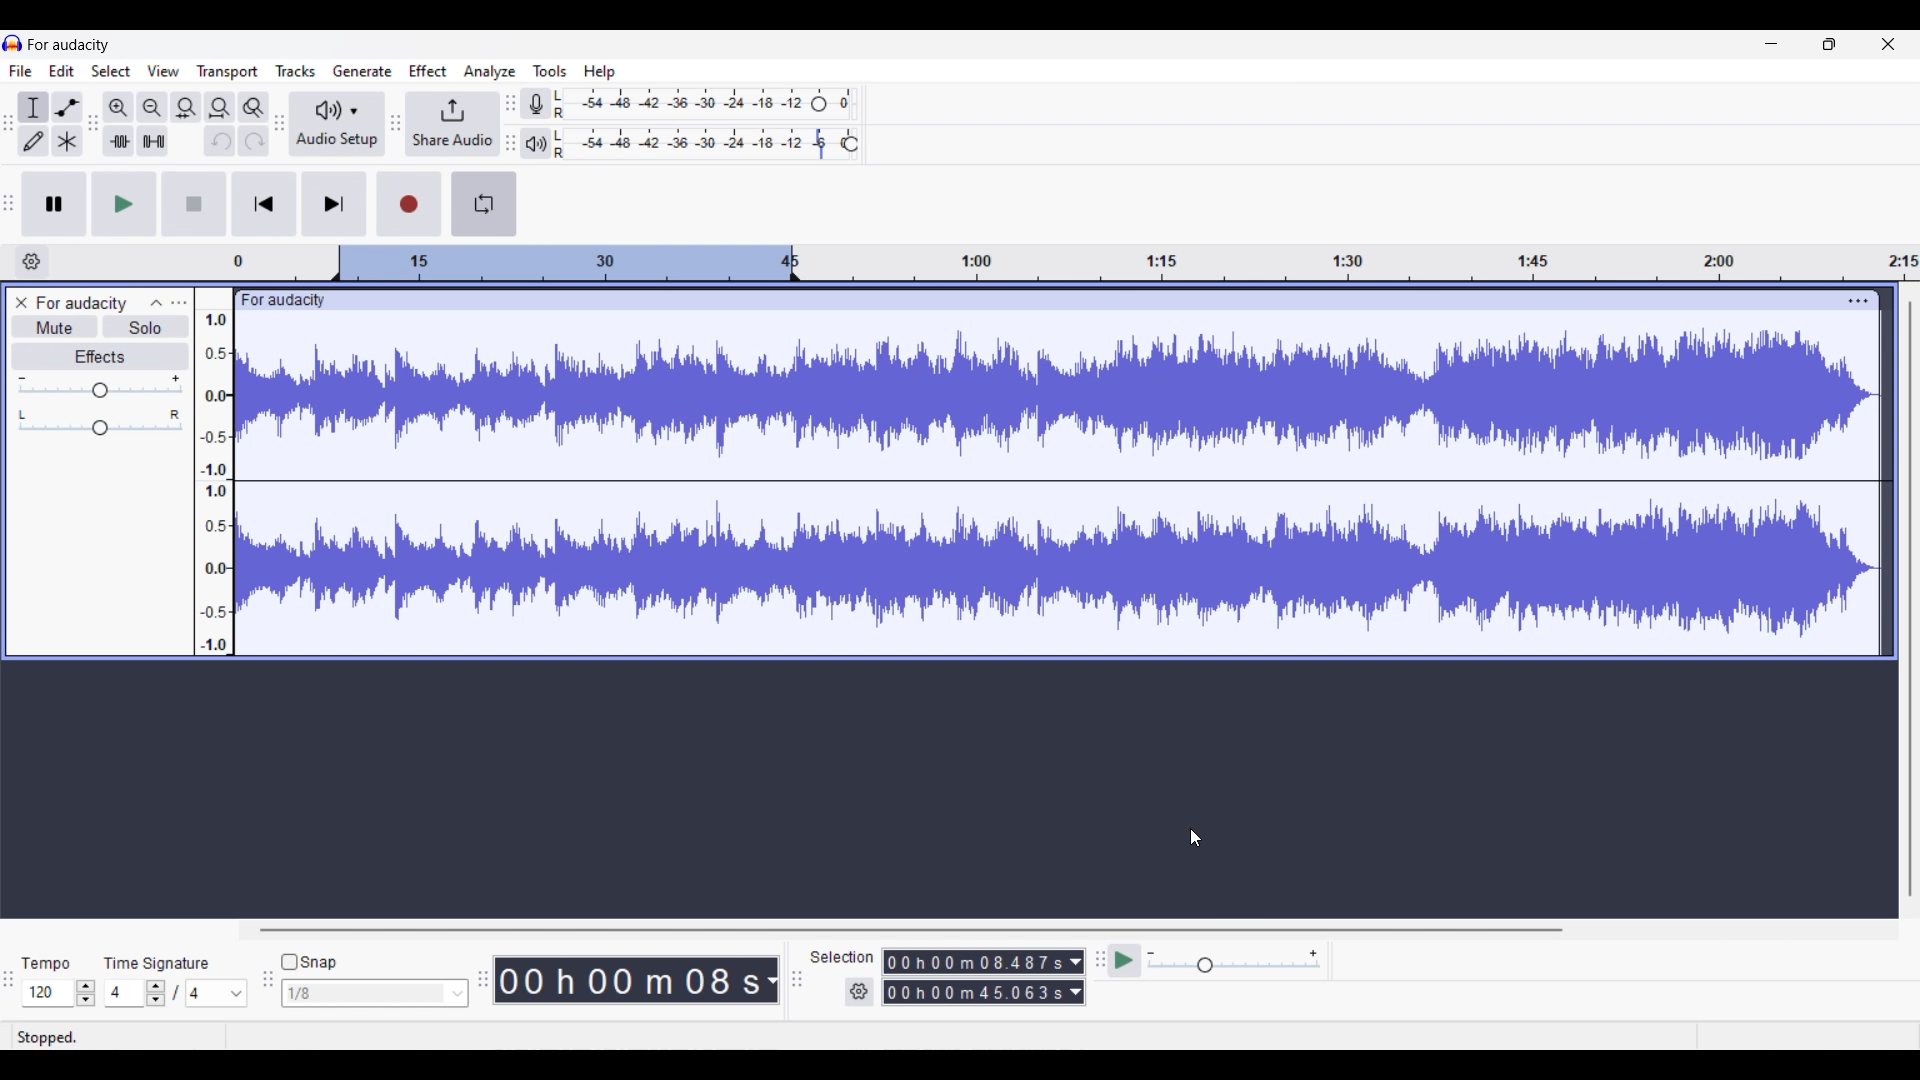  I want to click on Fit selection to width, so click(185, 109).